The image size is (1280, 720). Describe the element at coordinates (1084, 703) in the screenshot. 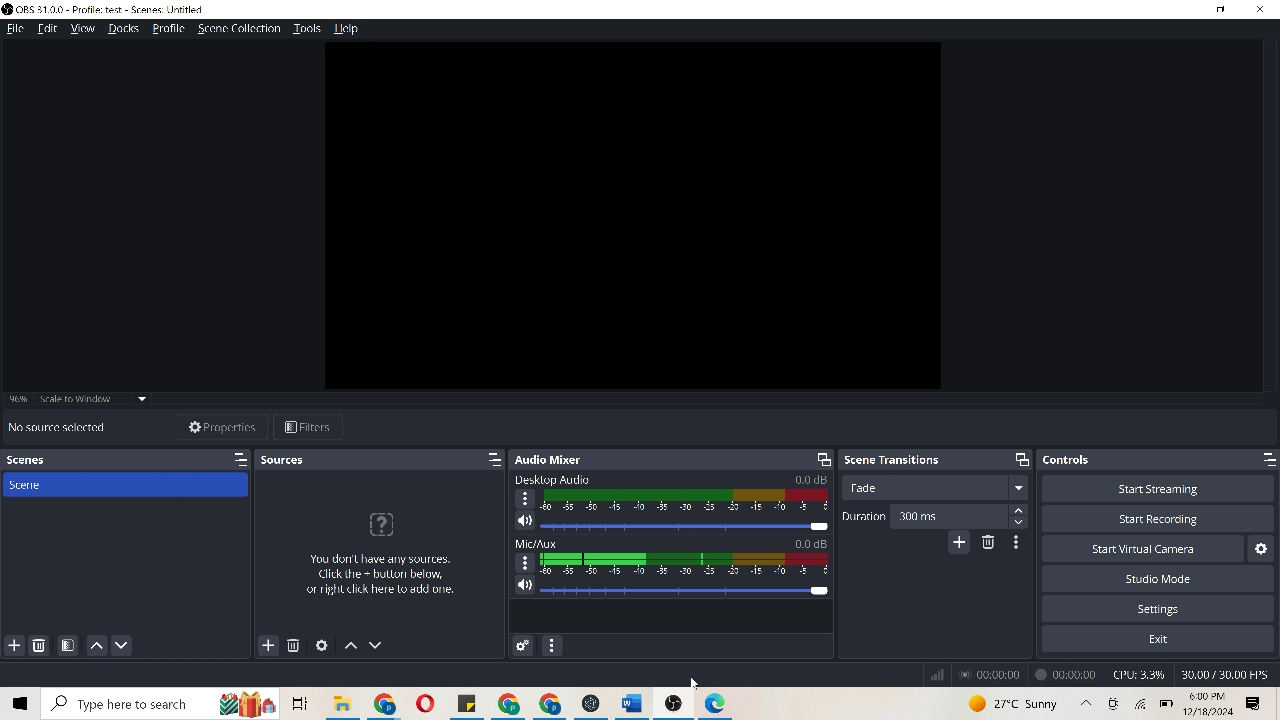

I see `up` at that location.